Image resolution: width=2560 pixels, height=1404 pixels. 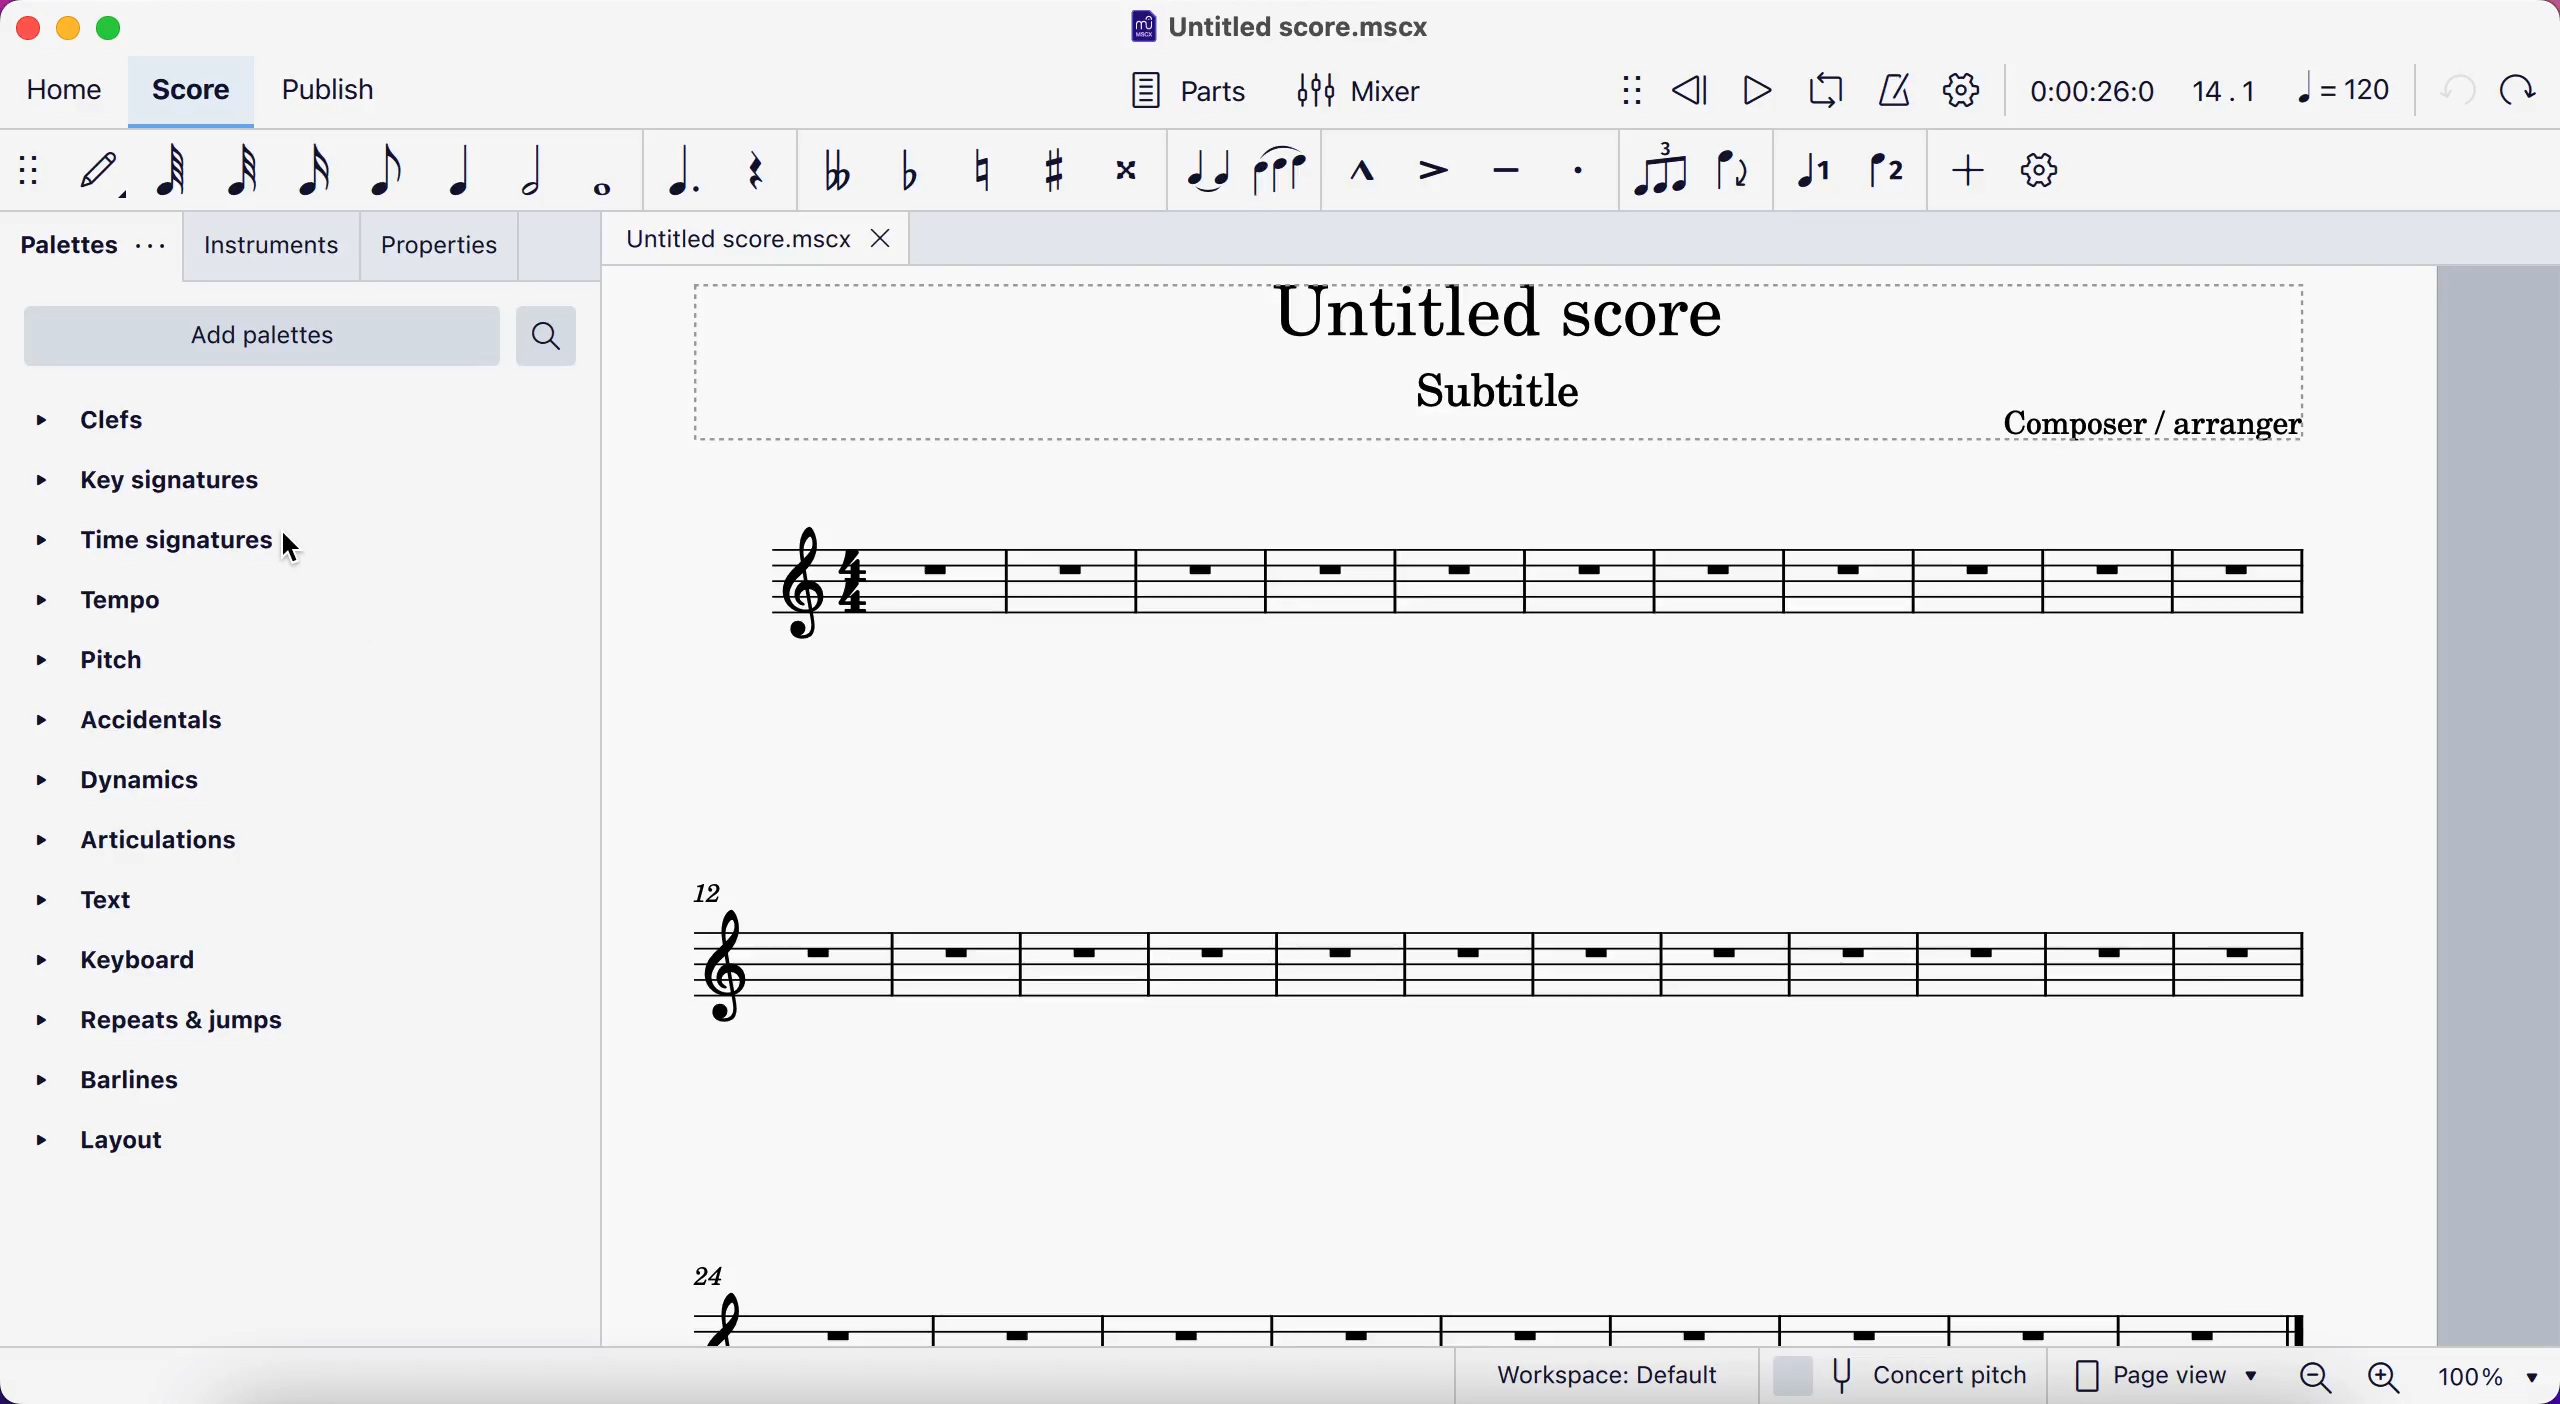 What do you see at coordinates (182, 840) in the screenshot?
I see `articulations` at bounding box center [182, 840].